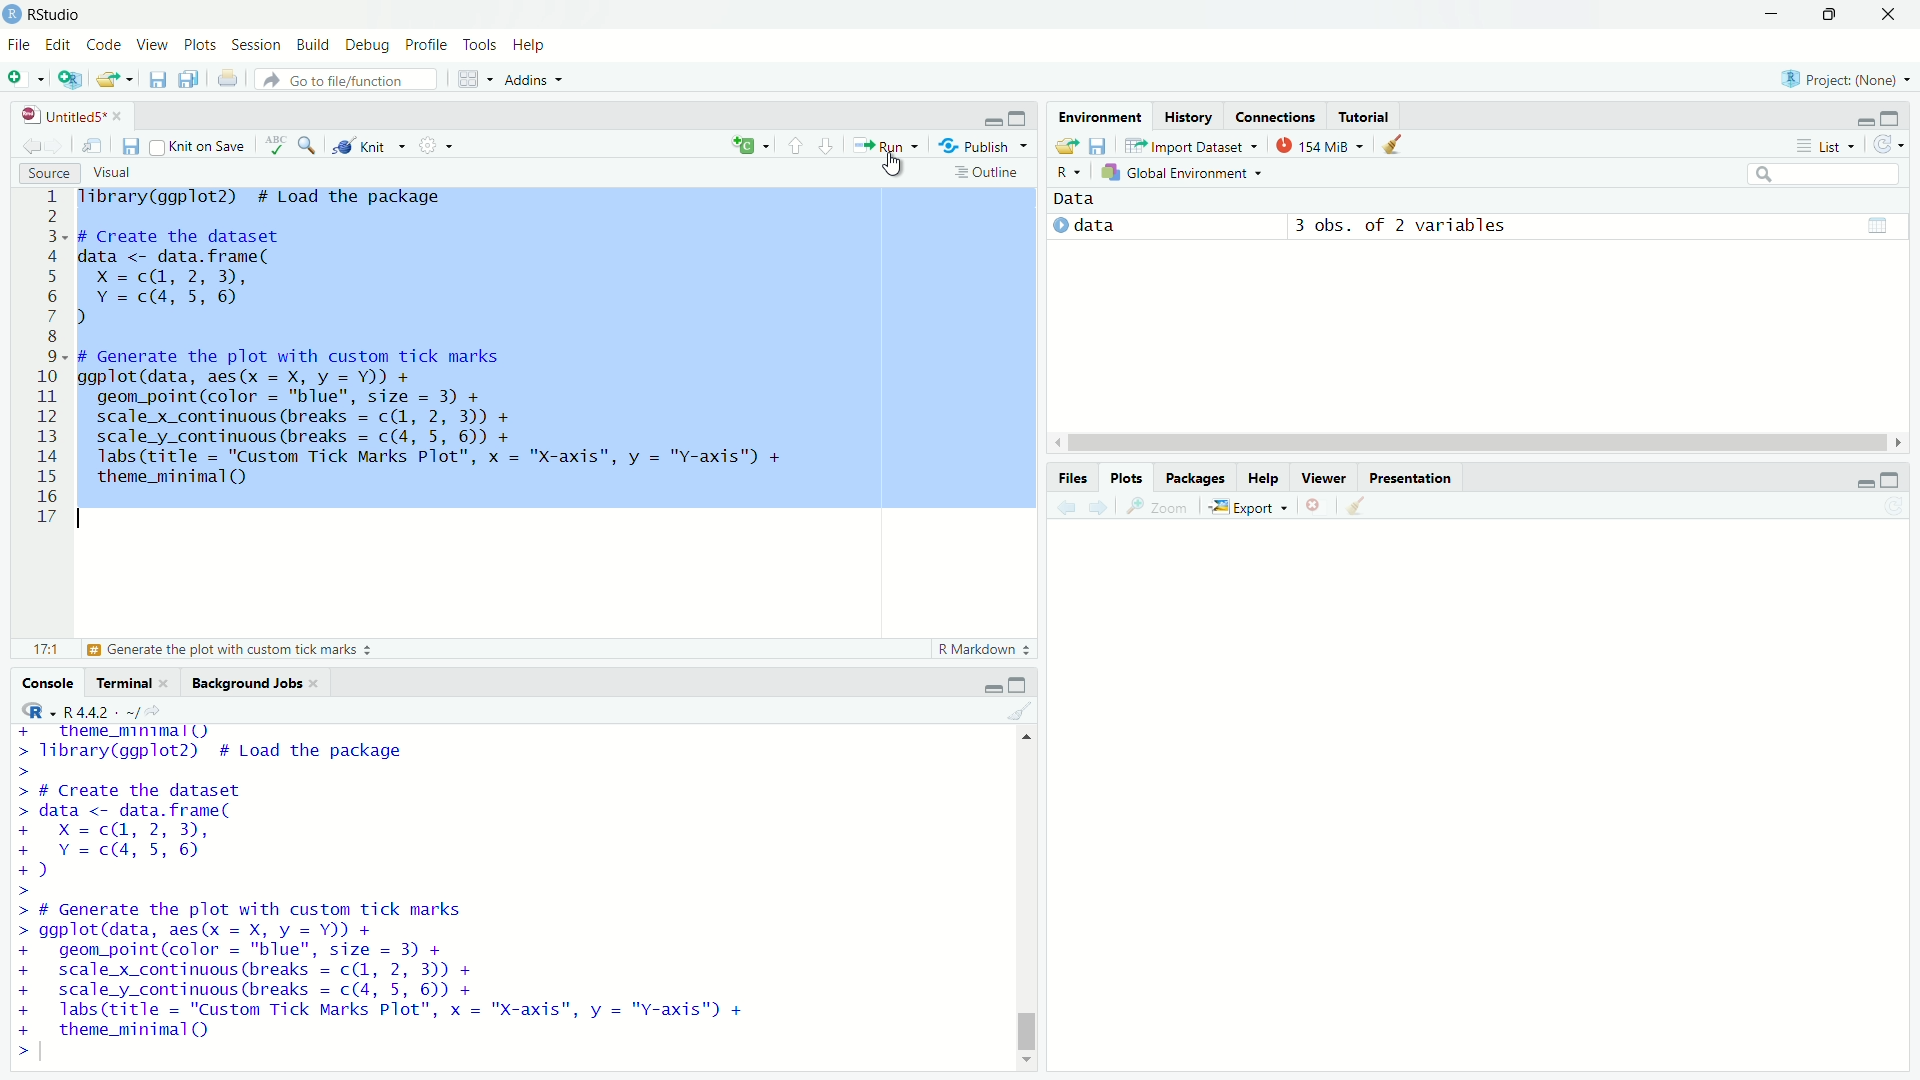  I want to click on publish, so click(988, 148).